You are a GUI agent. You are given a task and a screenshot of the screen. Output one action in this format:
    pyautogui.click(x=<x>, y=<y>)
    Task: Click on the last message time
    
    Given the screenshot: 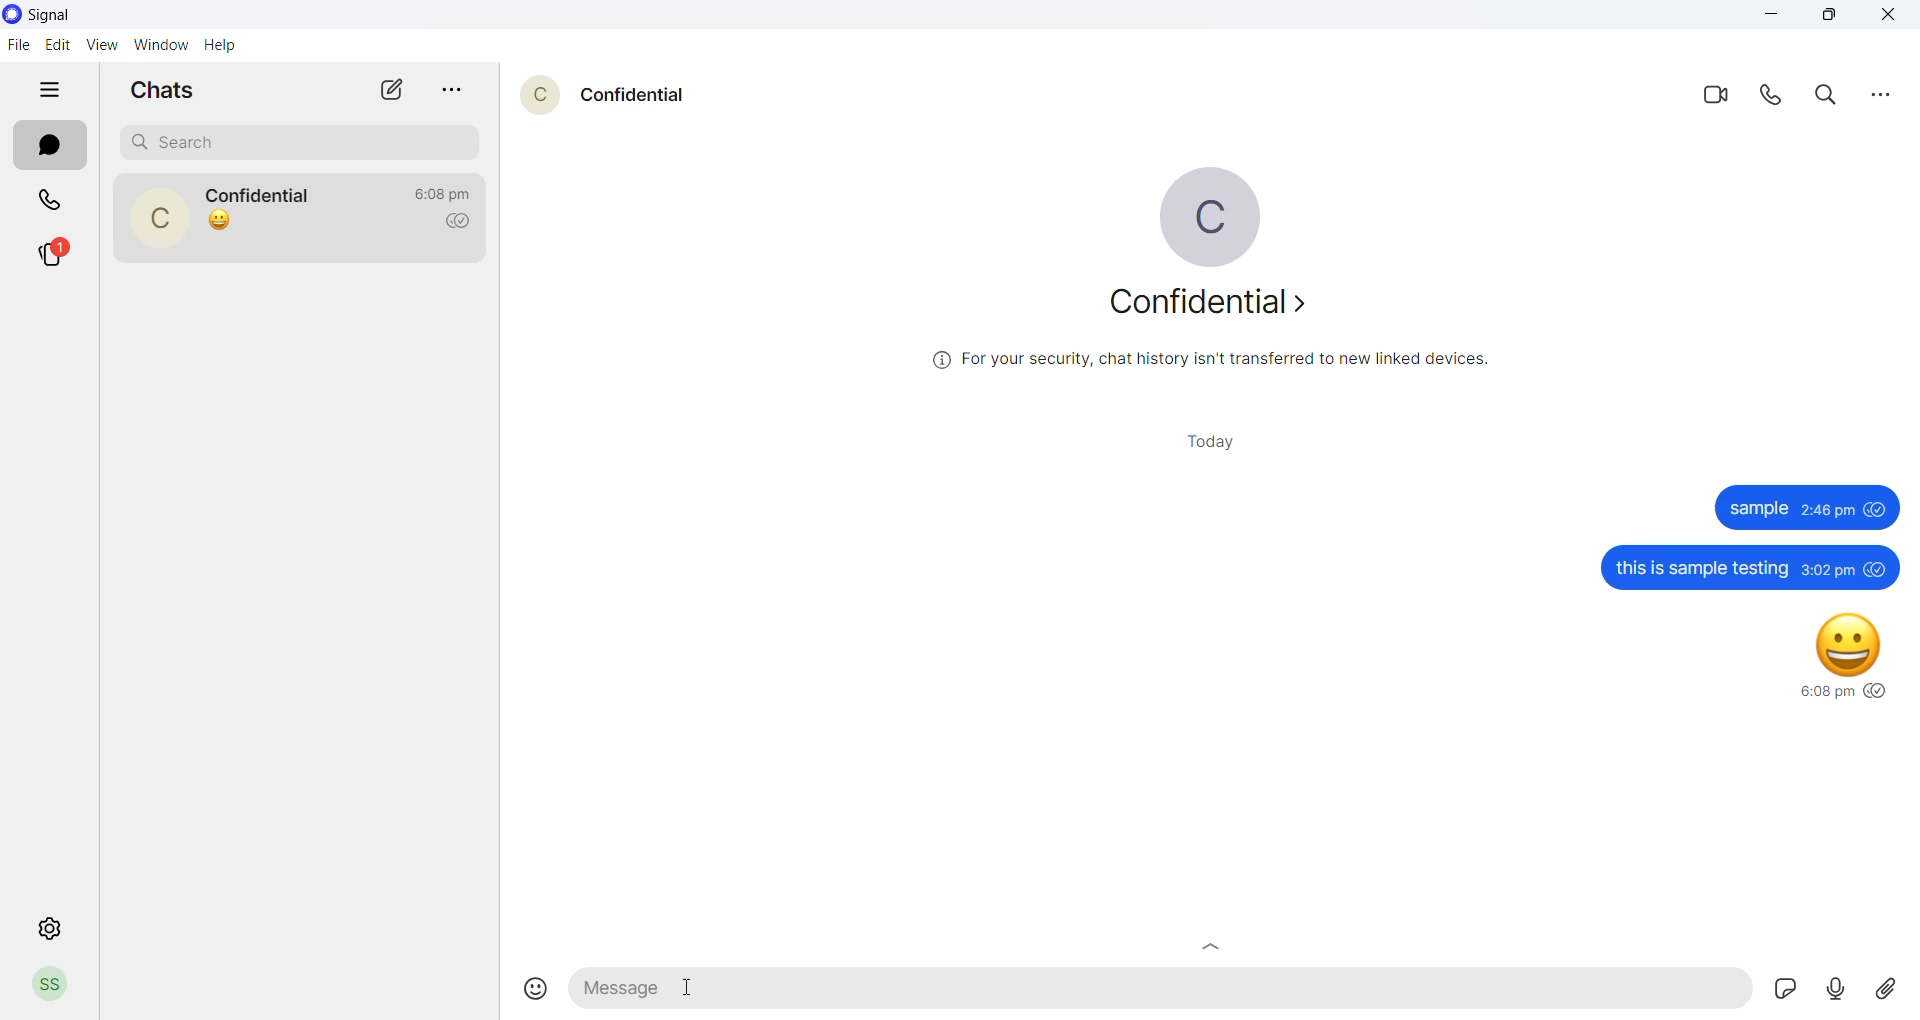 What is the action you would take?
    pyautogui.click(x=447, y=187)
    